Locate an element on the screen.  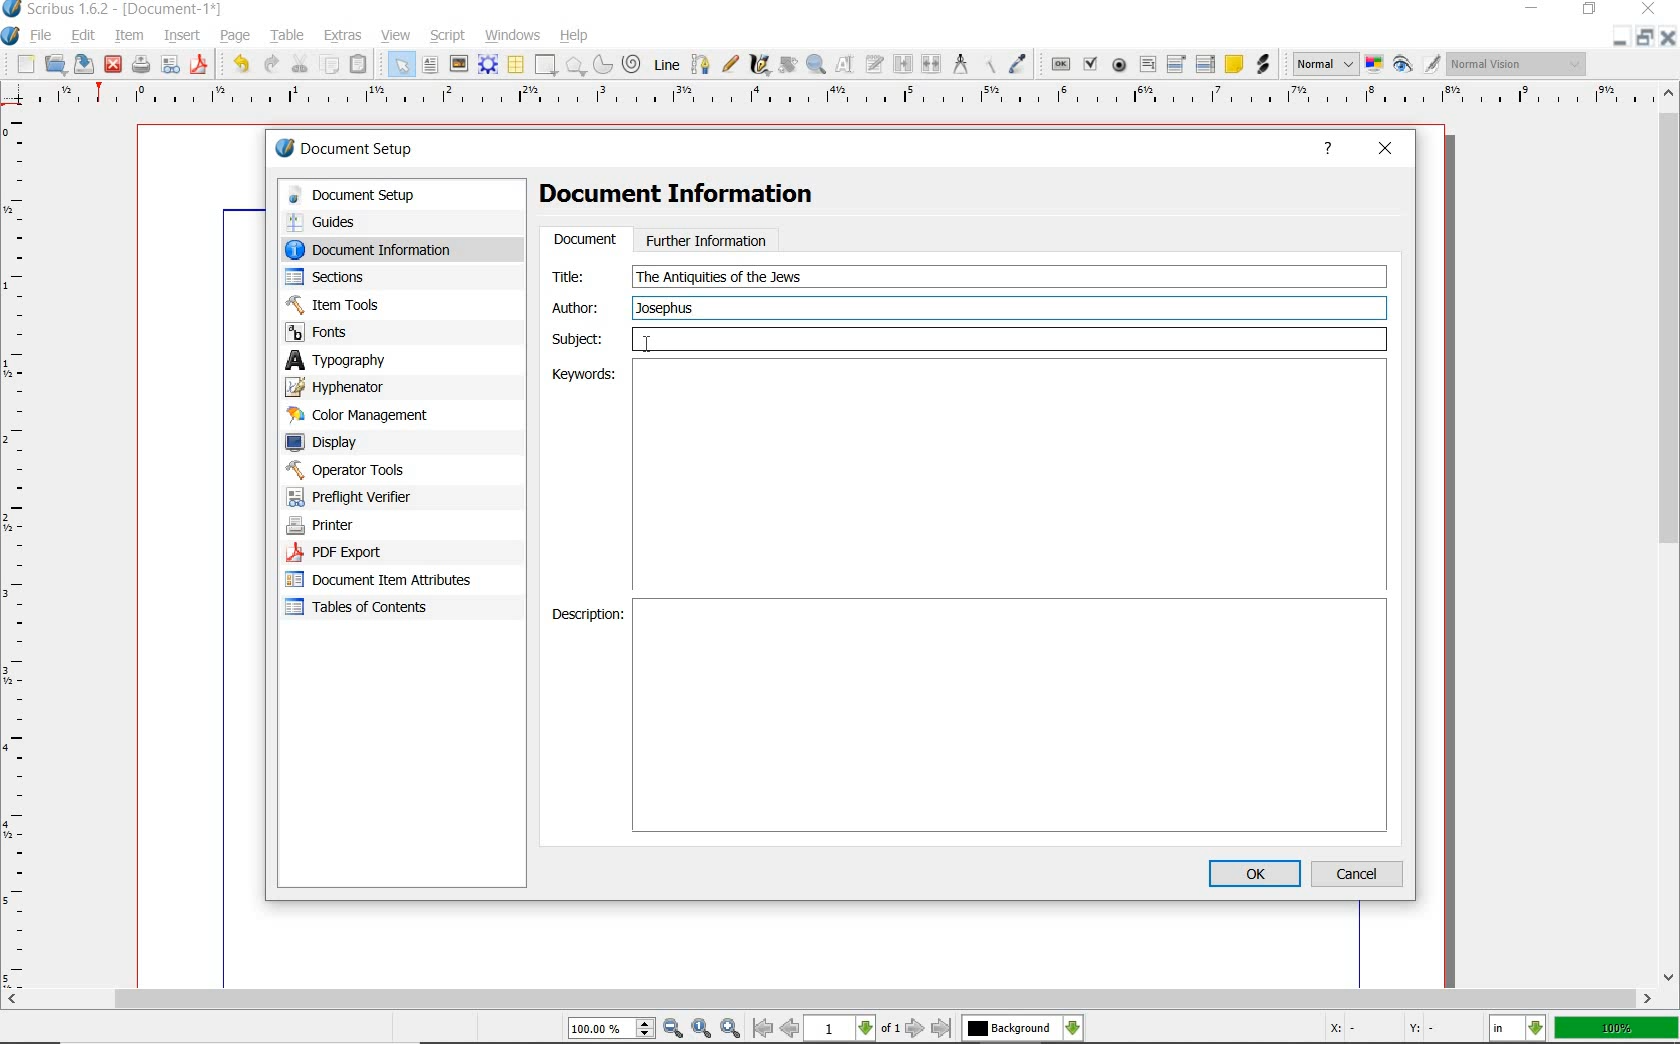
paste is located at coordinates (362, 63).